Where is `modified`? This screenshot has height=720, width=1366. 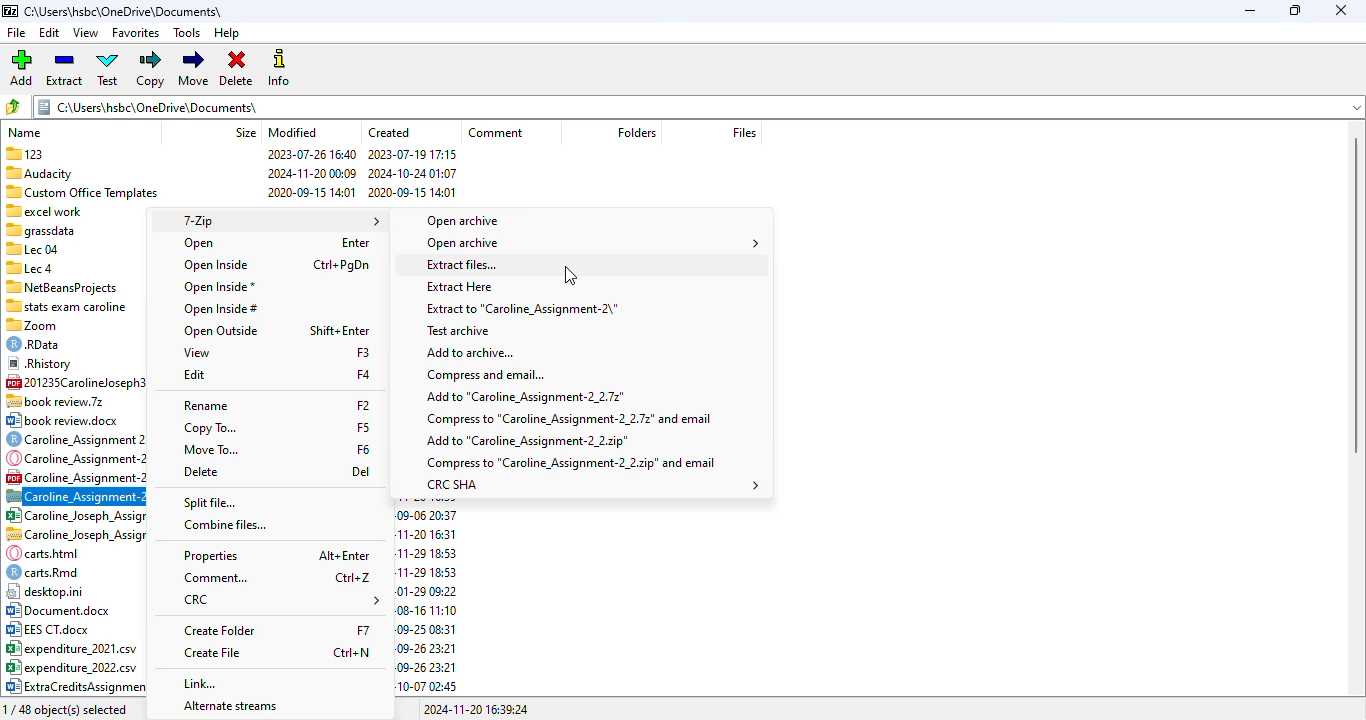
modified is located at coordinates (293, 132).